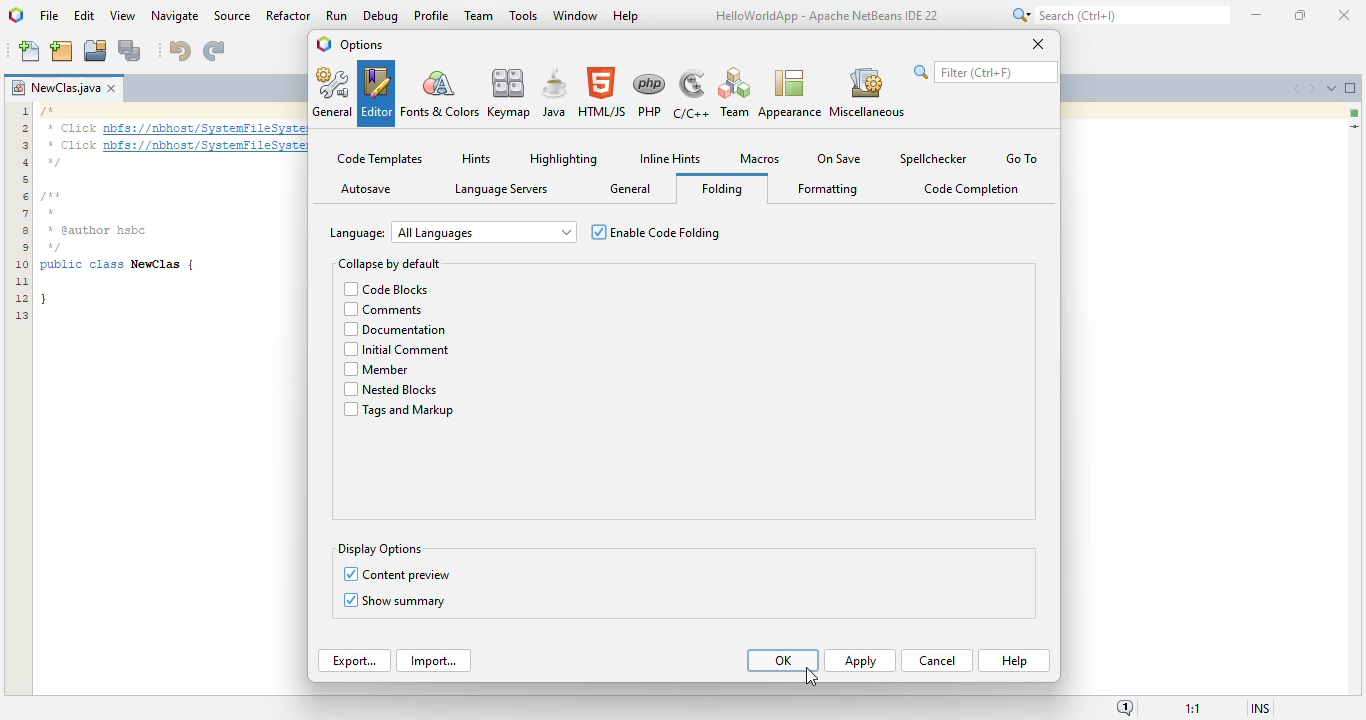 The width and height of the screenshot is (1366, 720). What do you see at coordinates (737, 93) in the screenshot?
I see `team` at bounding box center [737, 93].